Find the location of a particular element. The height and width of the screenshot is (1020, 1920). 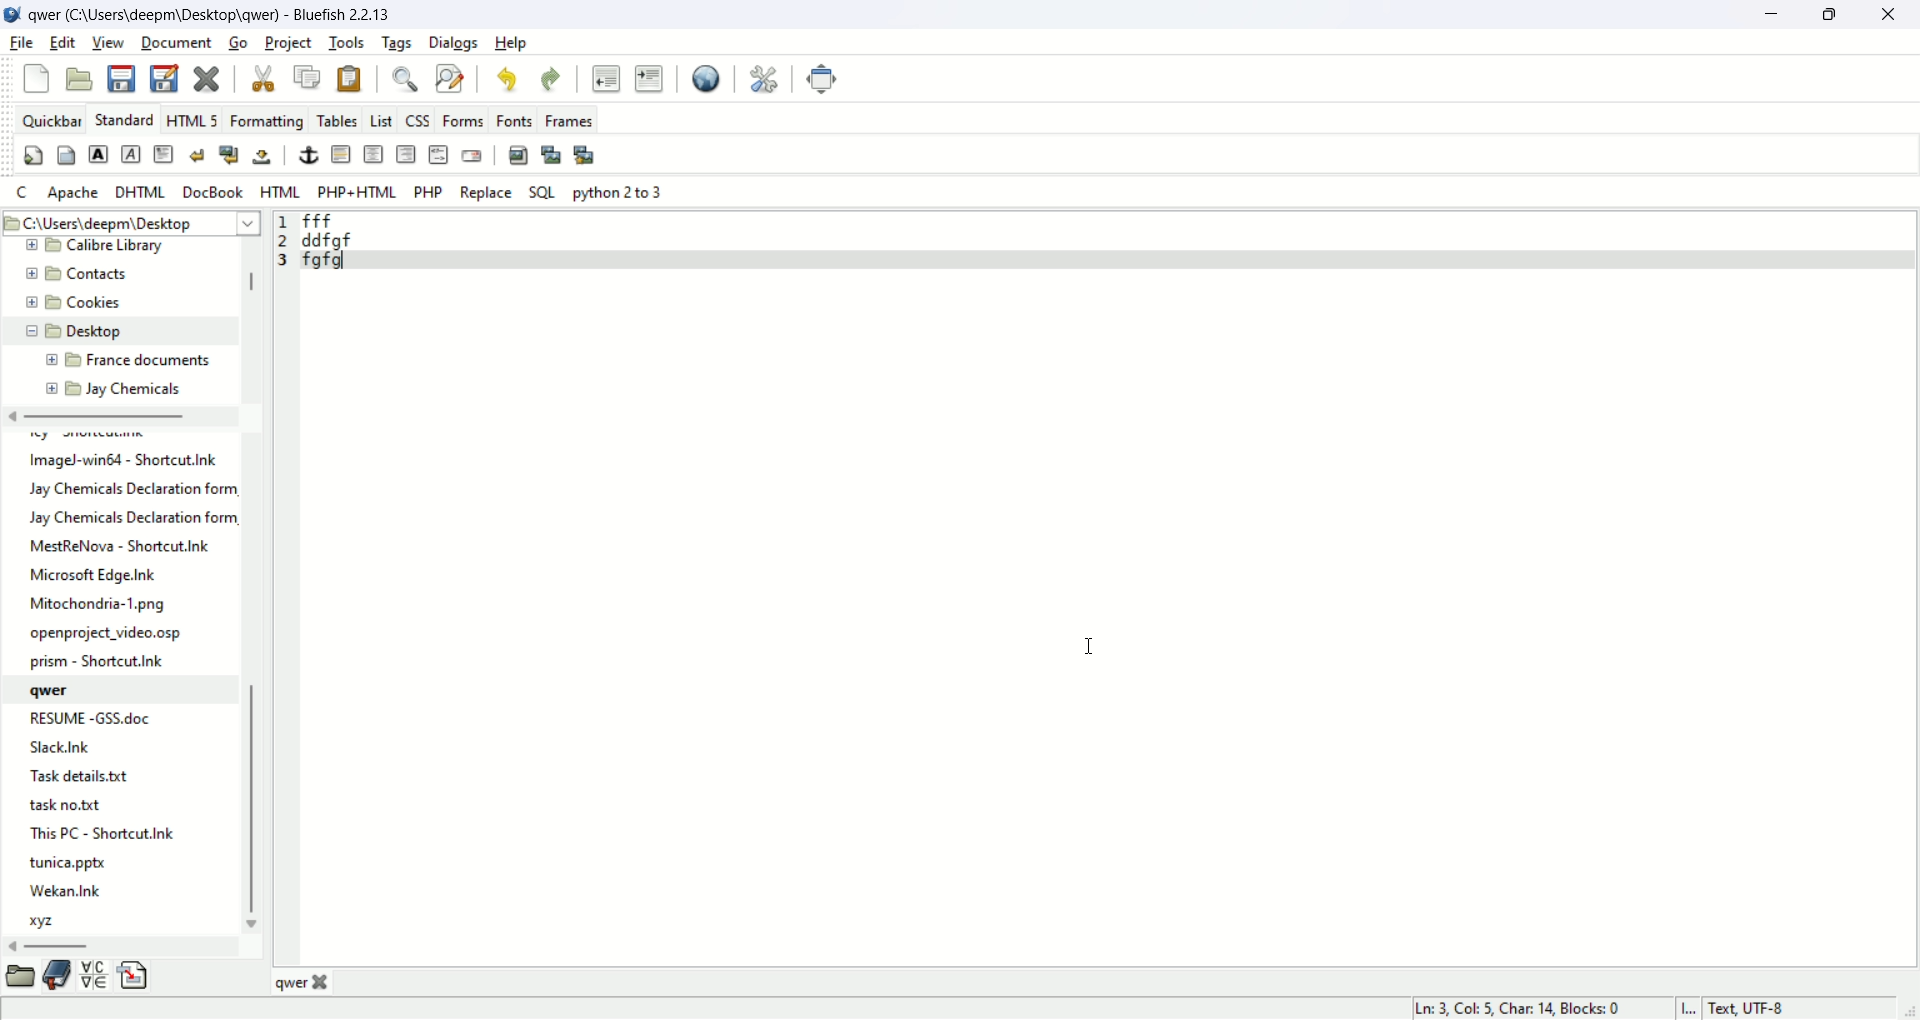

title is located at coordinates (326, 984).